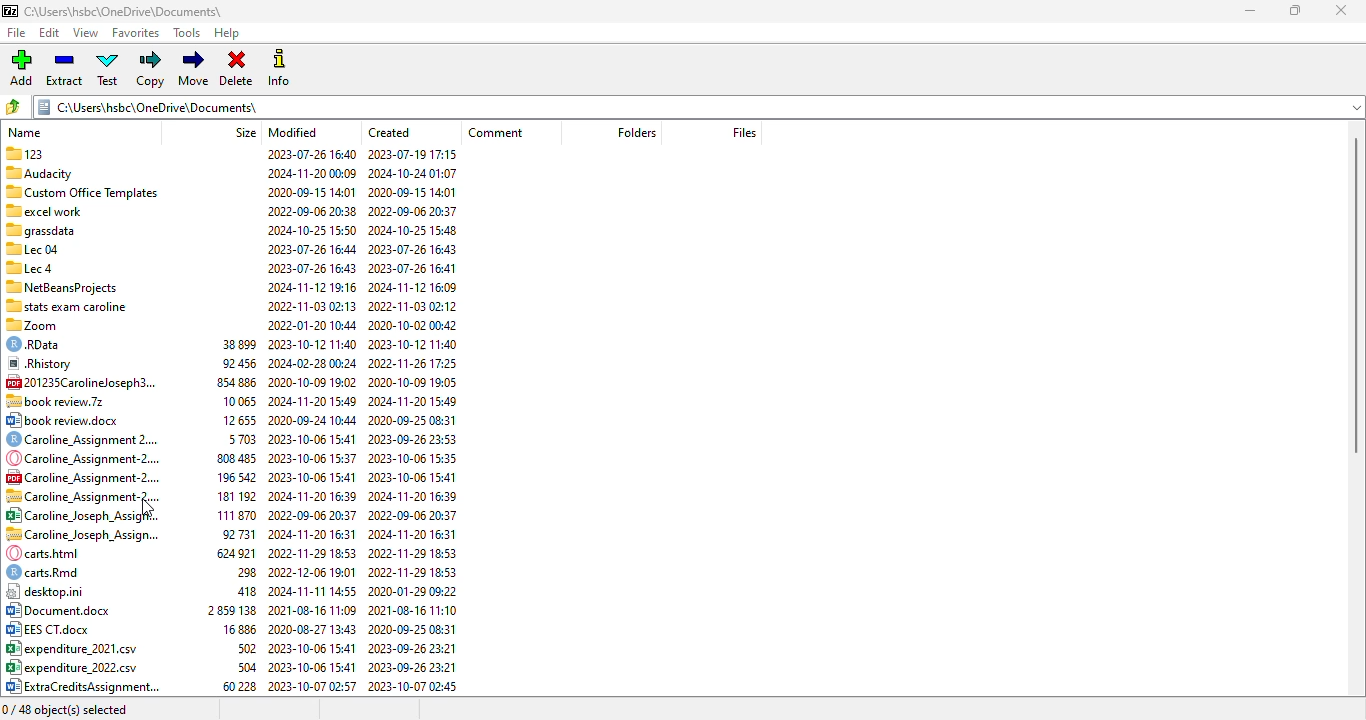 This screenshot has width=1366, height=720. What do you see at coordinates (231, 210) in the screenshot?
I see `= excel work 2022-09-06 20:38 2022-09-06 20:37` at bounding box center [231, 210].